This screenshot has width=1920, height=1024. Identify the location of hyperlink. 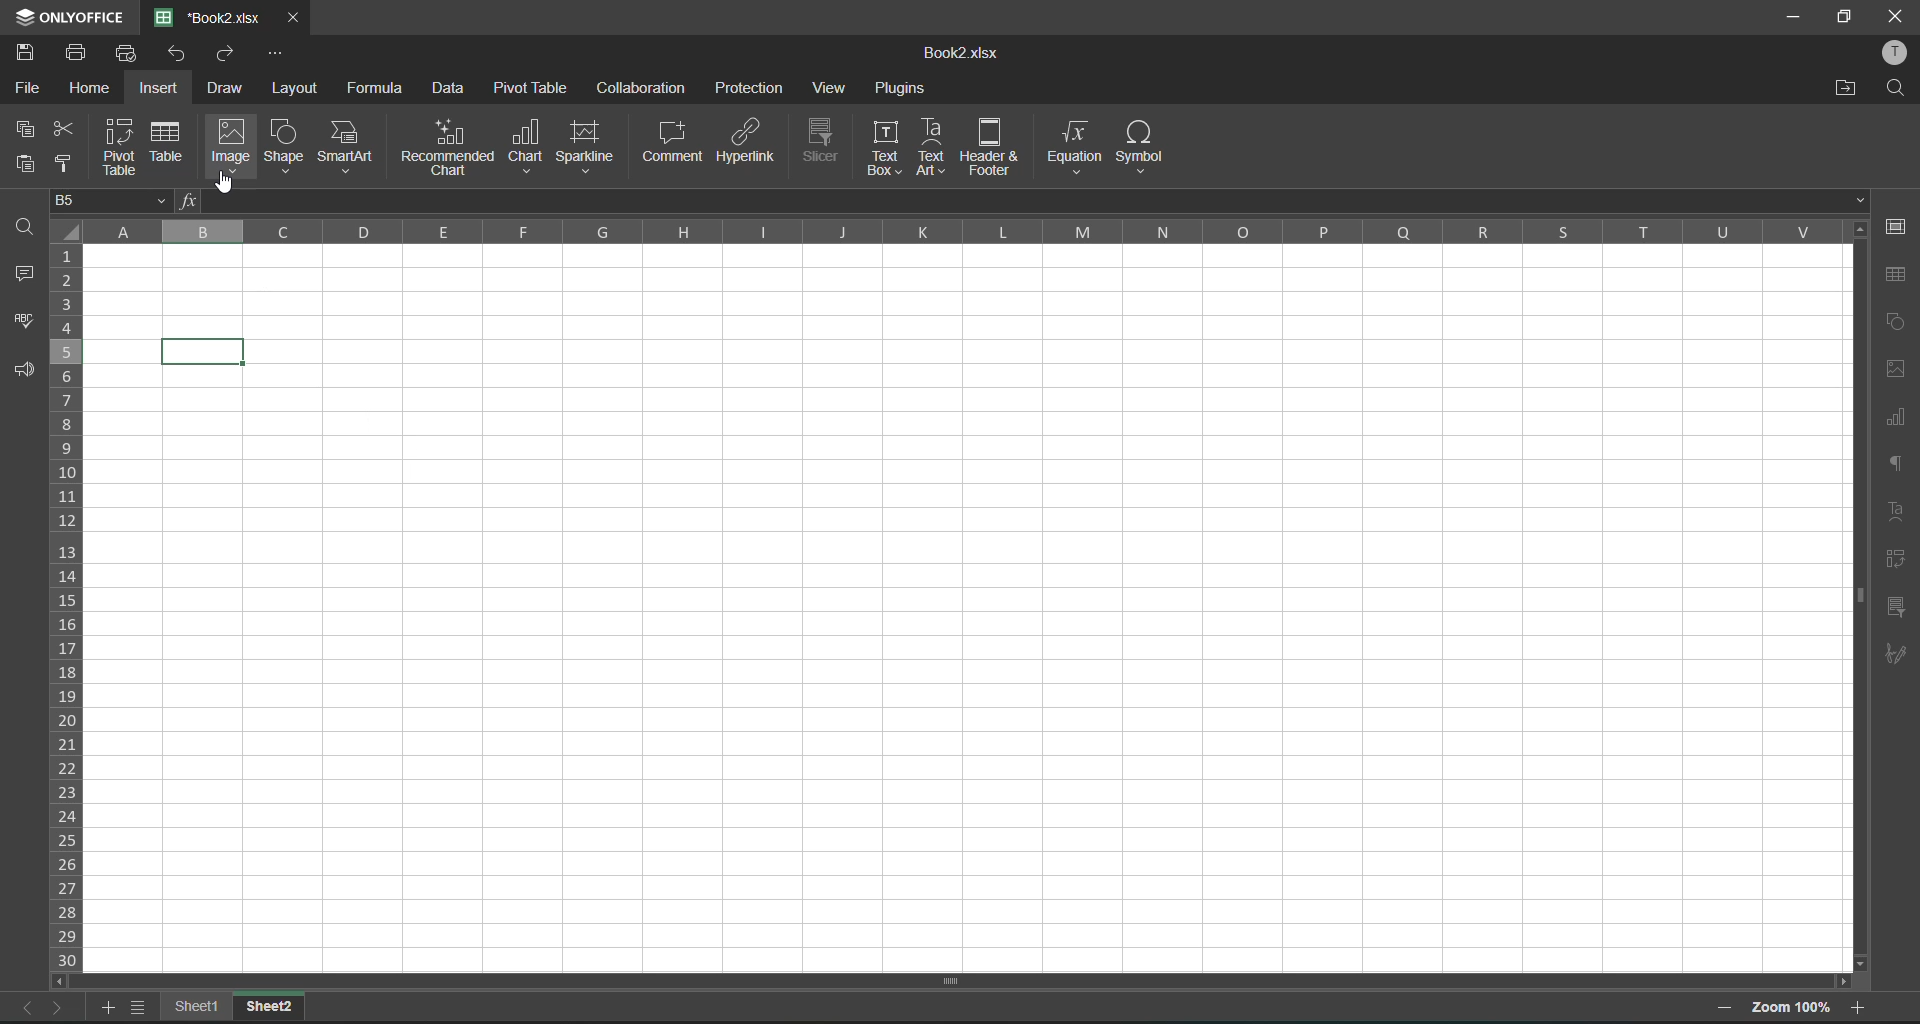
(746, 142).